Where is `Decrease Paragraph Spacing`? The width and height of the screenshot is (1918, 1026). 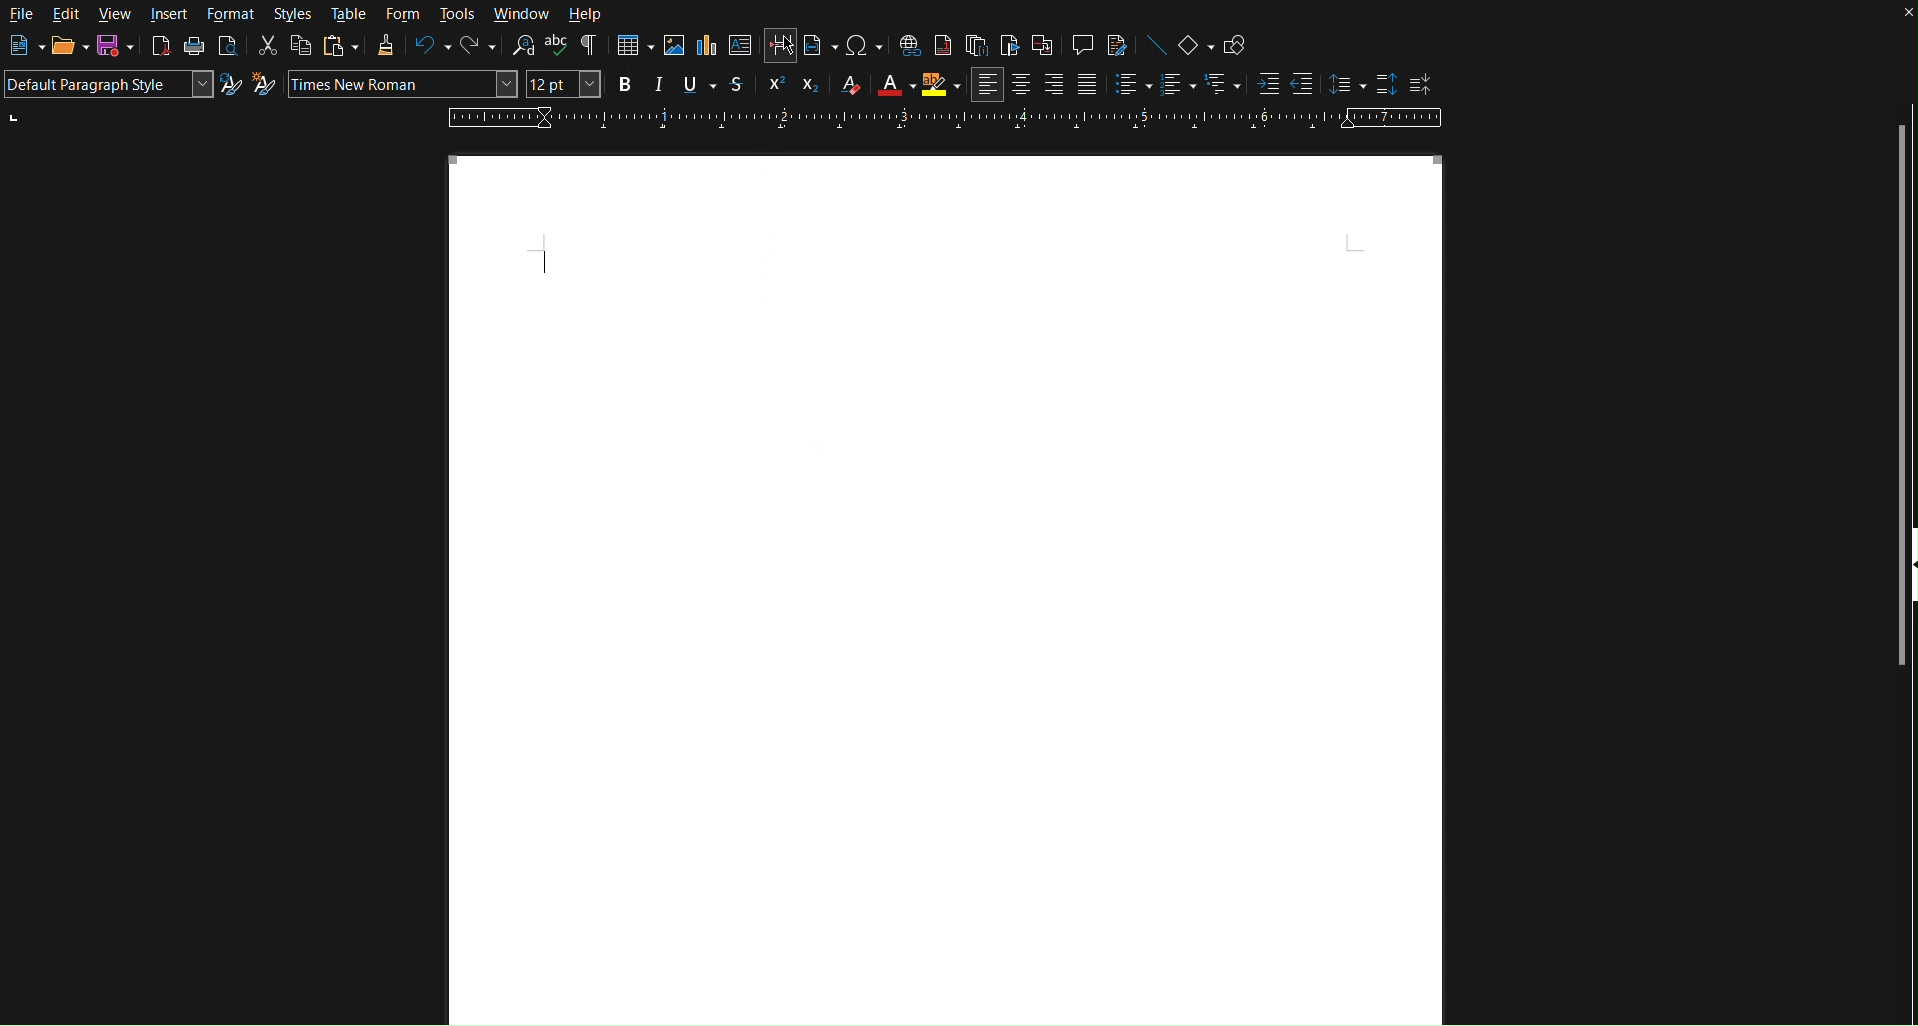 Decrease Paragraph Spacing is located at coordinates (1421, 83).